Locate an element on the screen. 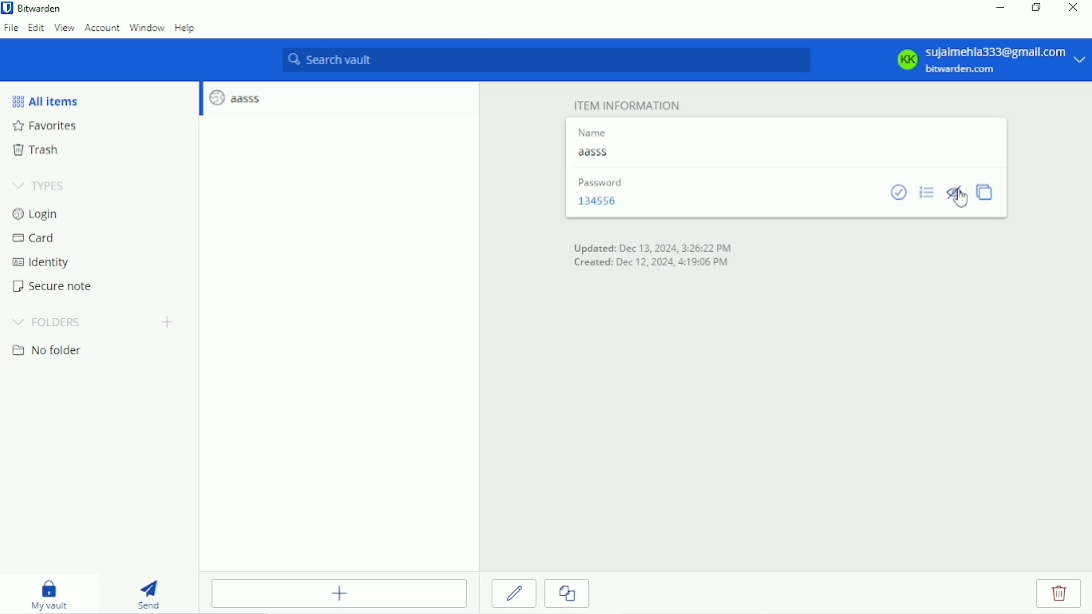  Restore down is located at coordinates (1035, 7).